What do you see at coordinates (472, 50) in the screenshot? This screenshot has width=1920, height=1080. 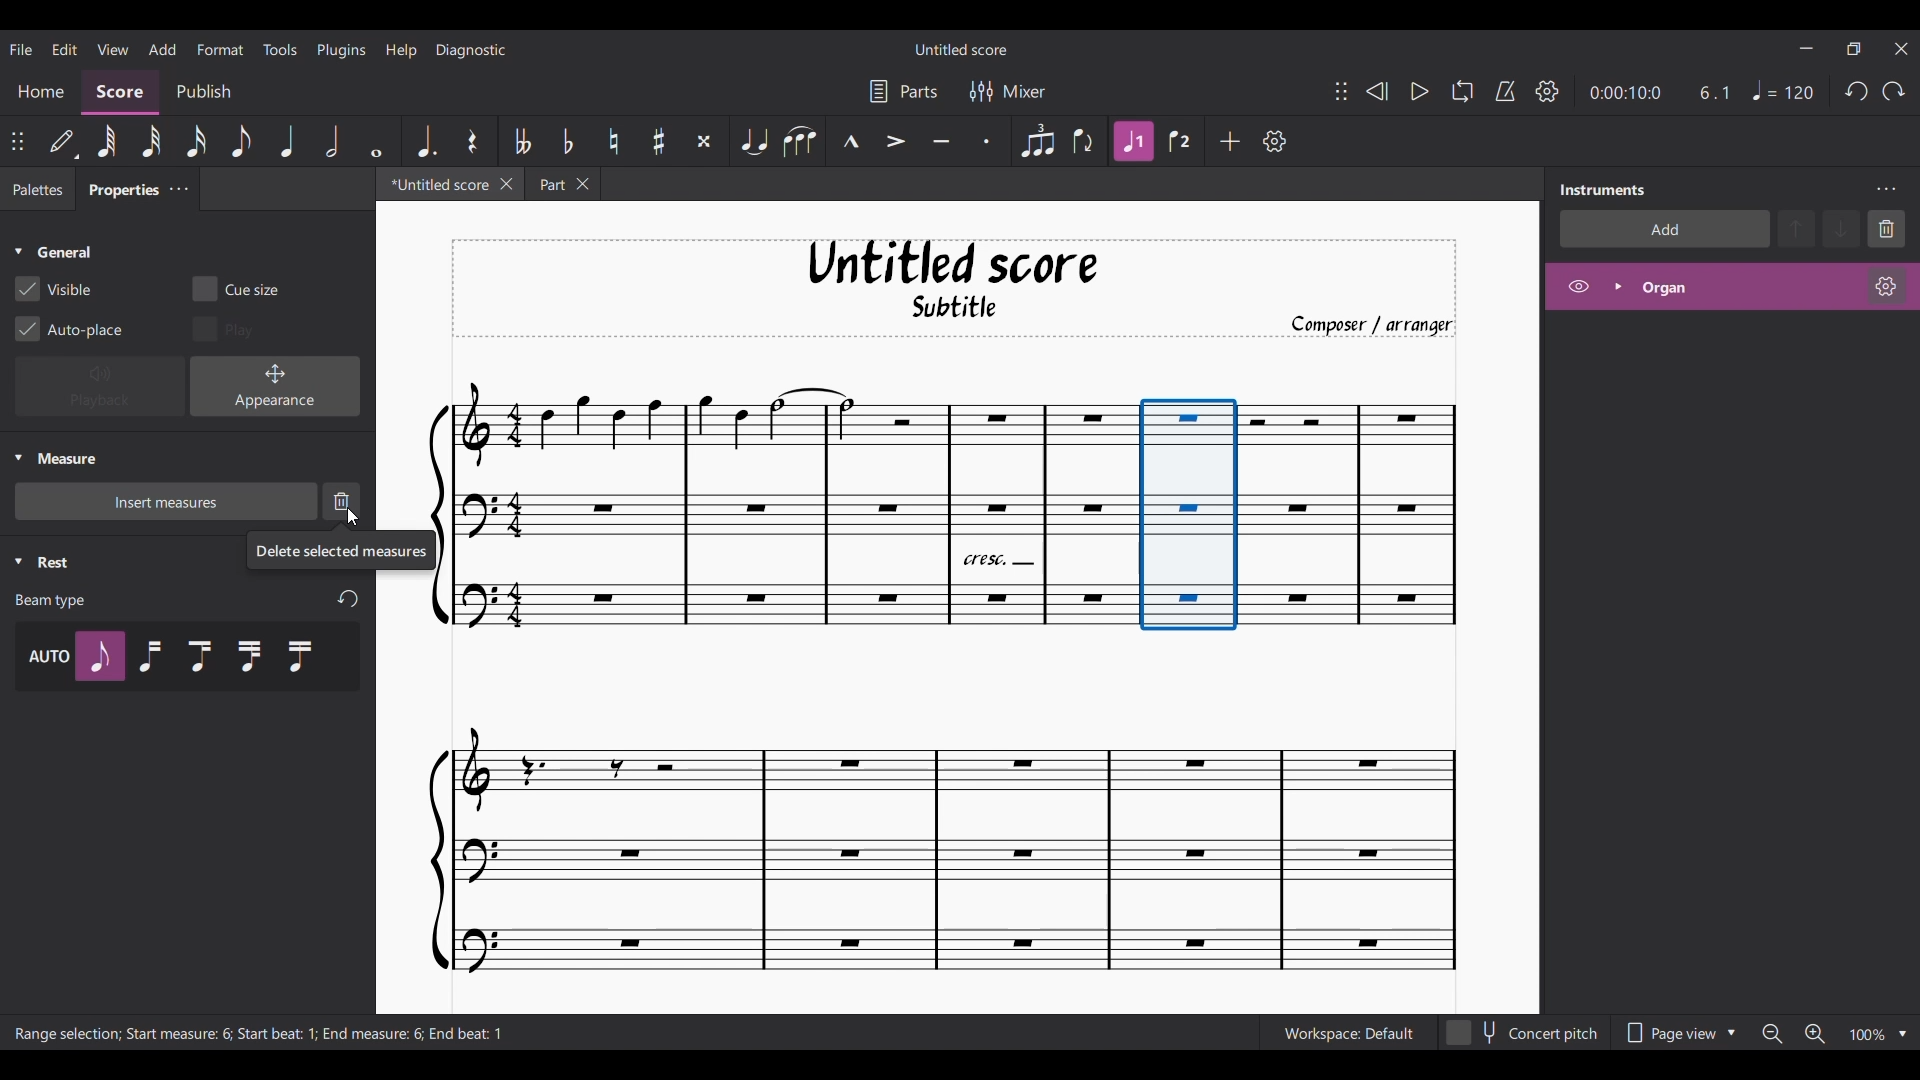 I see `Diagnostic menu` at bounding box center [472, 50].